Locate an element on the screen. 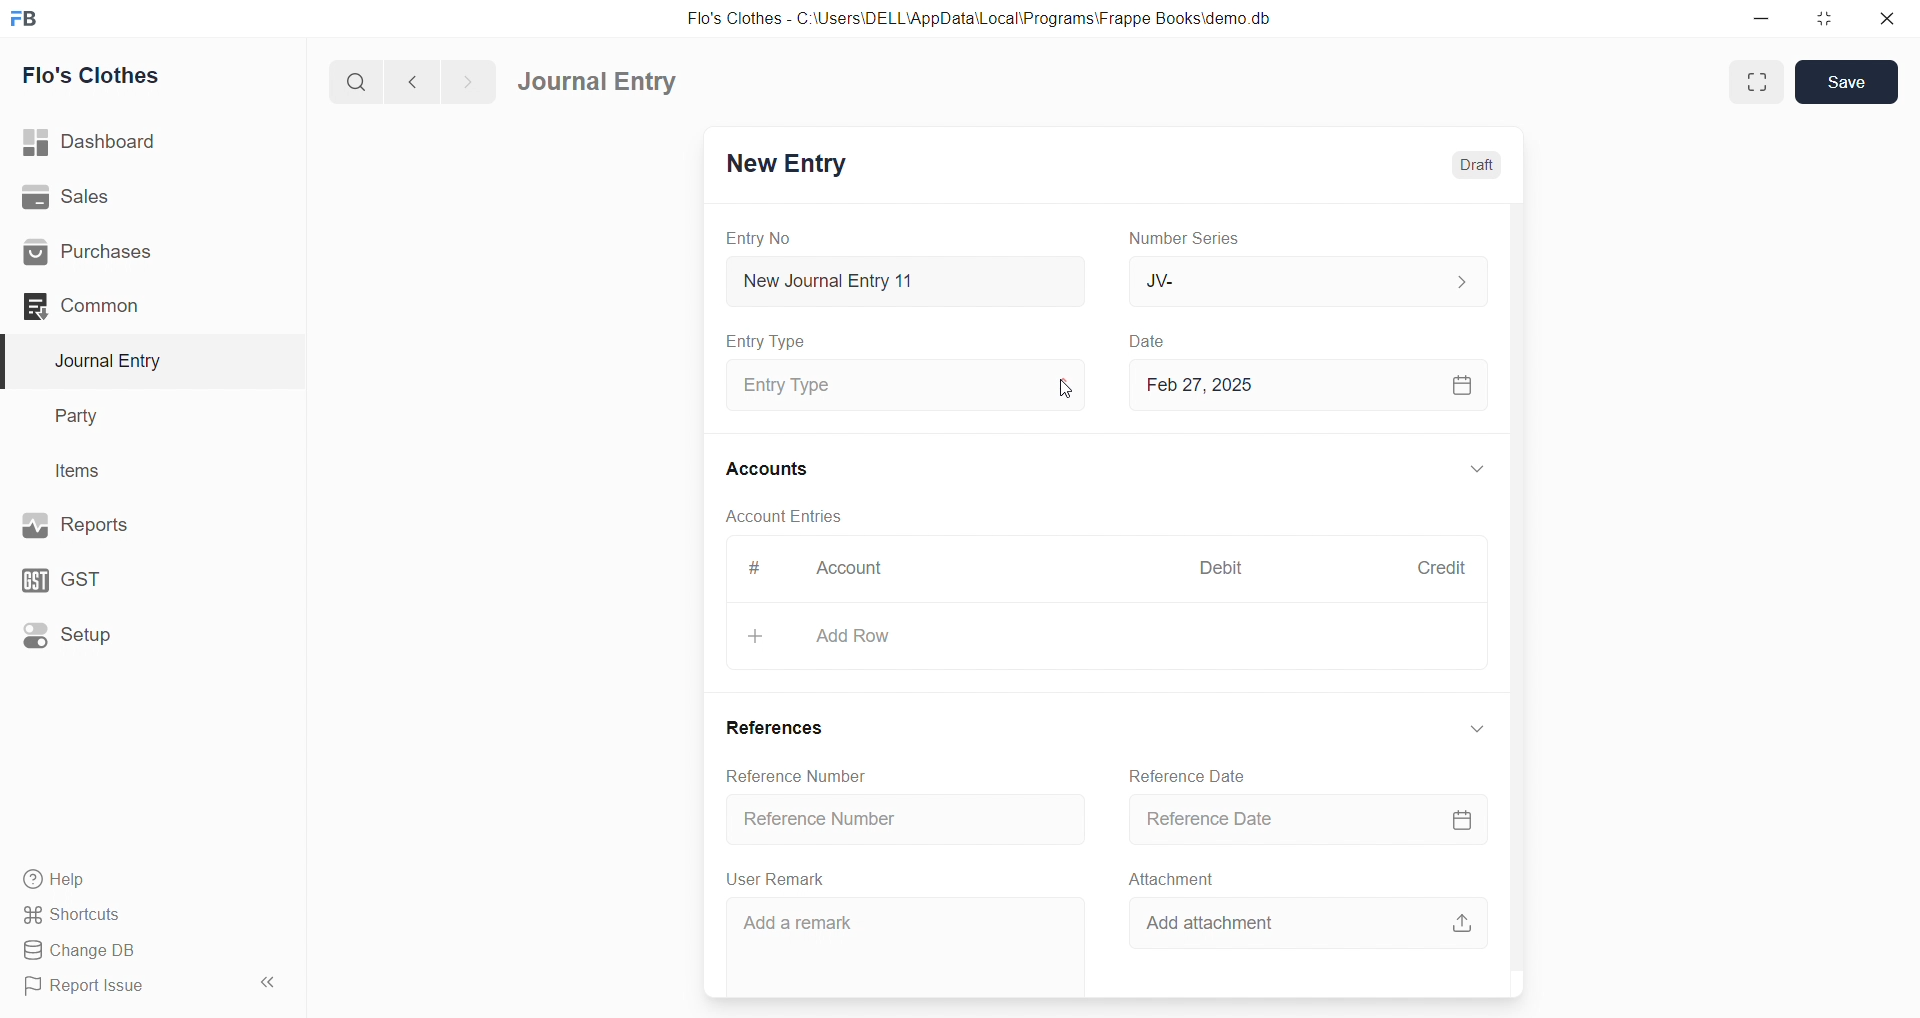  Account Entries is located at coordinates (786, 514).